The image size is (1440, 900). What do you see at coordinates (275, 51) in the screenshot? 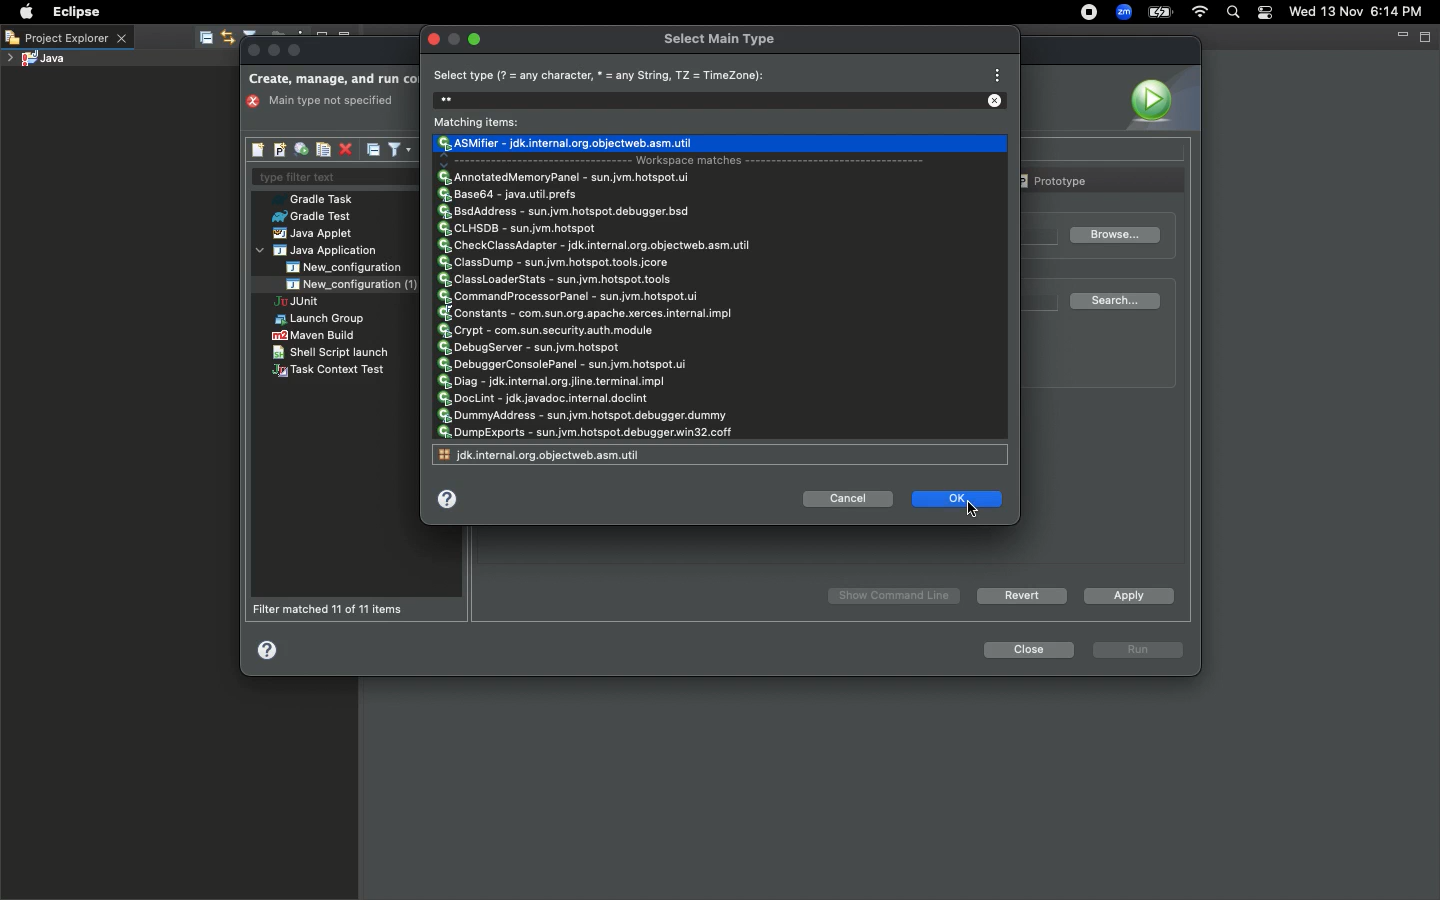
I see `minimize` at bounding box center [275, 51].